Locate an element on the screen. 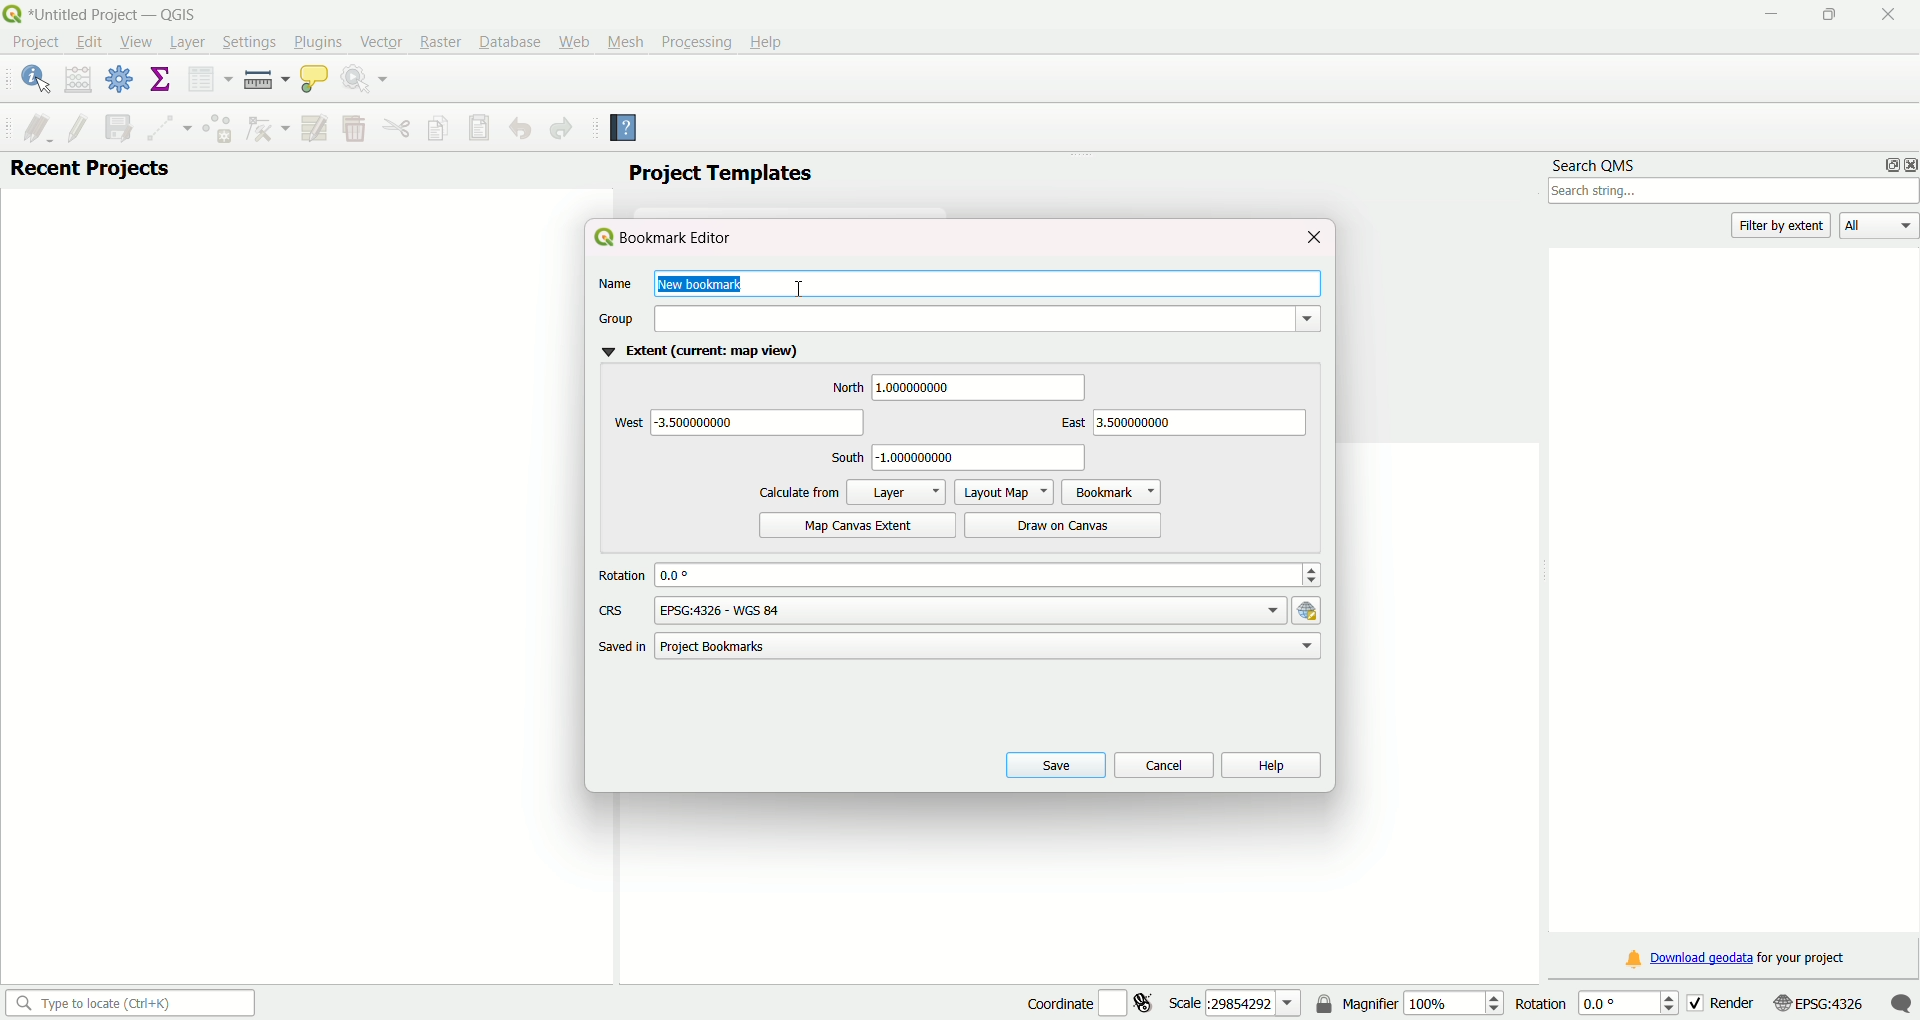 The image size is (1920, 1020). rotation is located at coordinates (622, 576).